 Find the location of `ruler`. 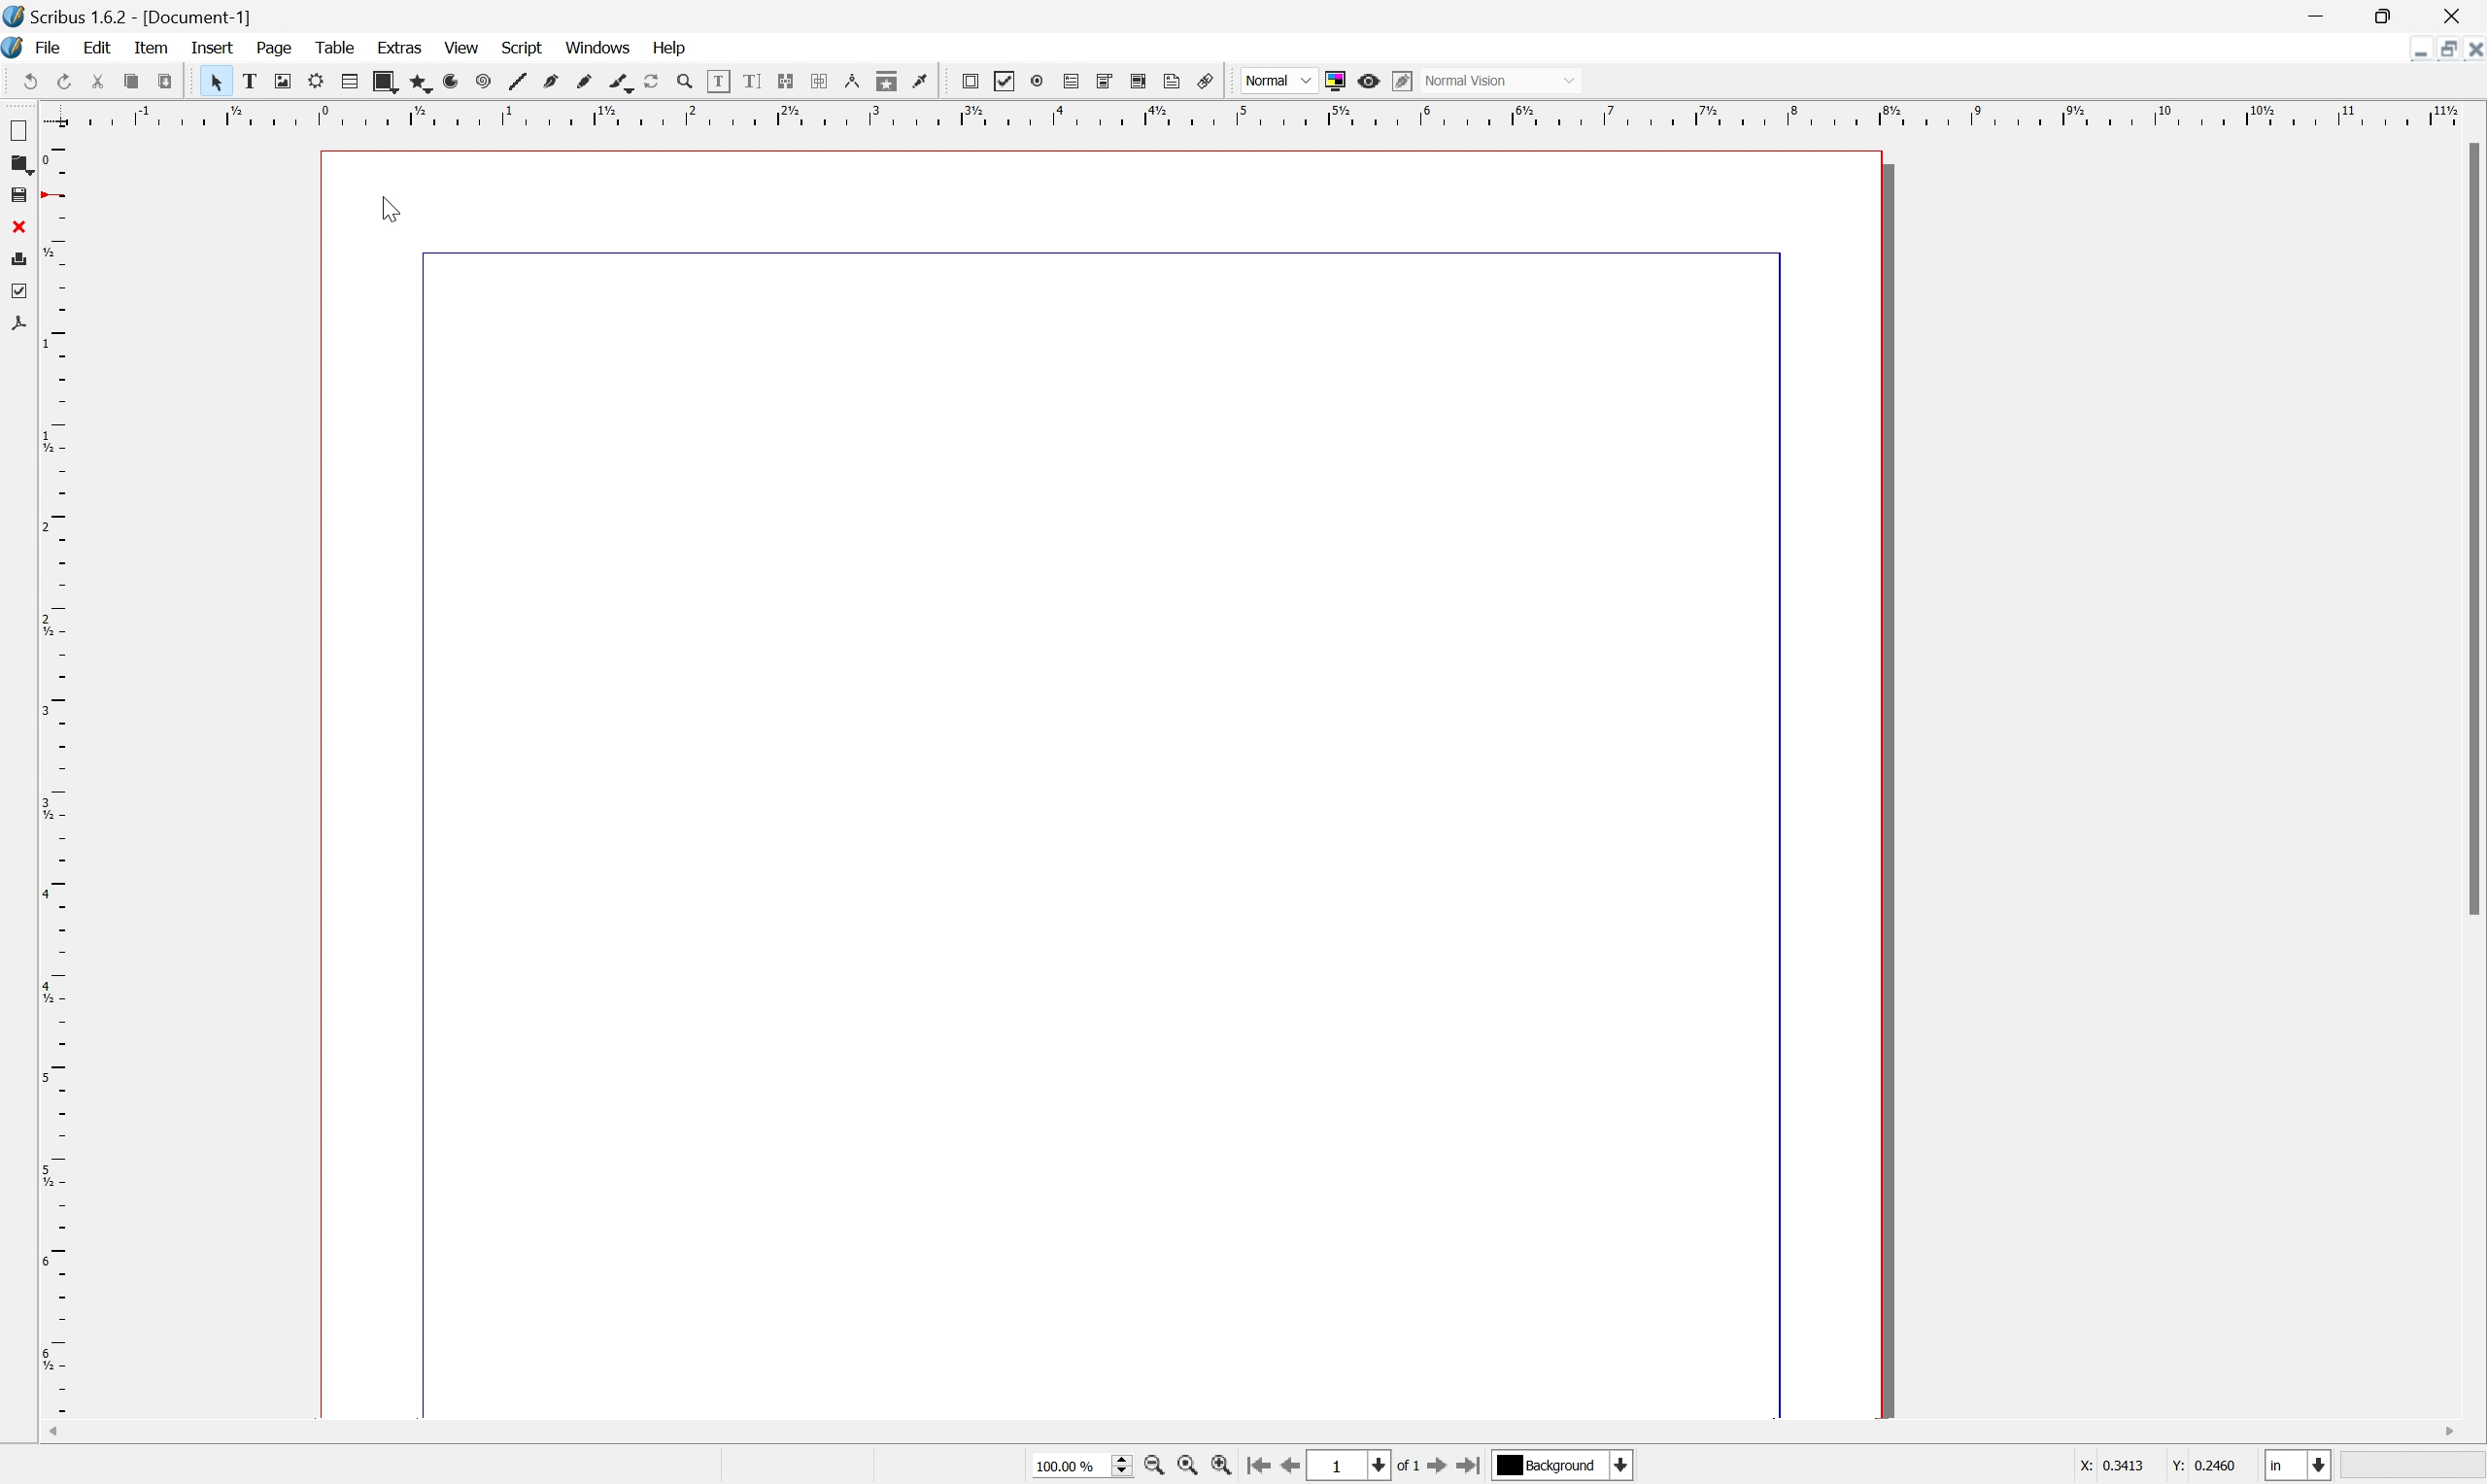

ruler is located at coordinates (22, 894).